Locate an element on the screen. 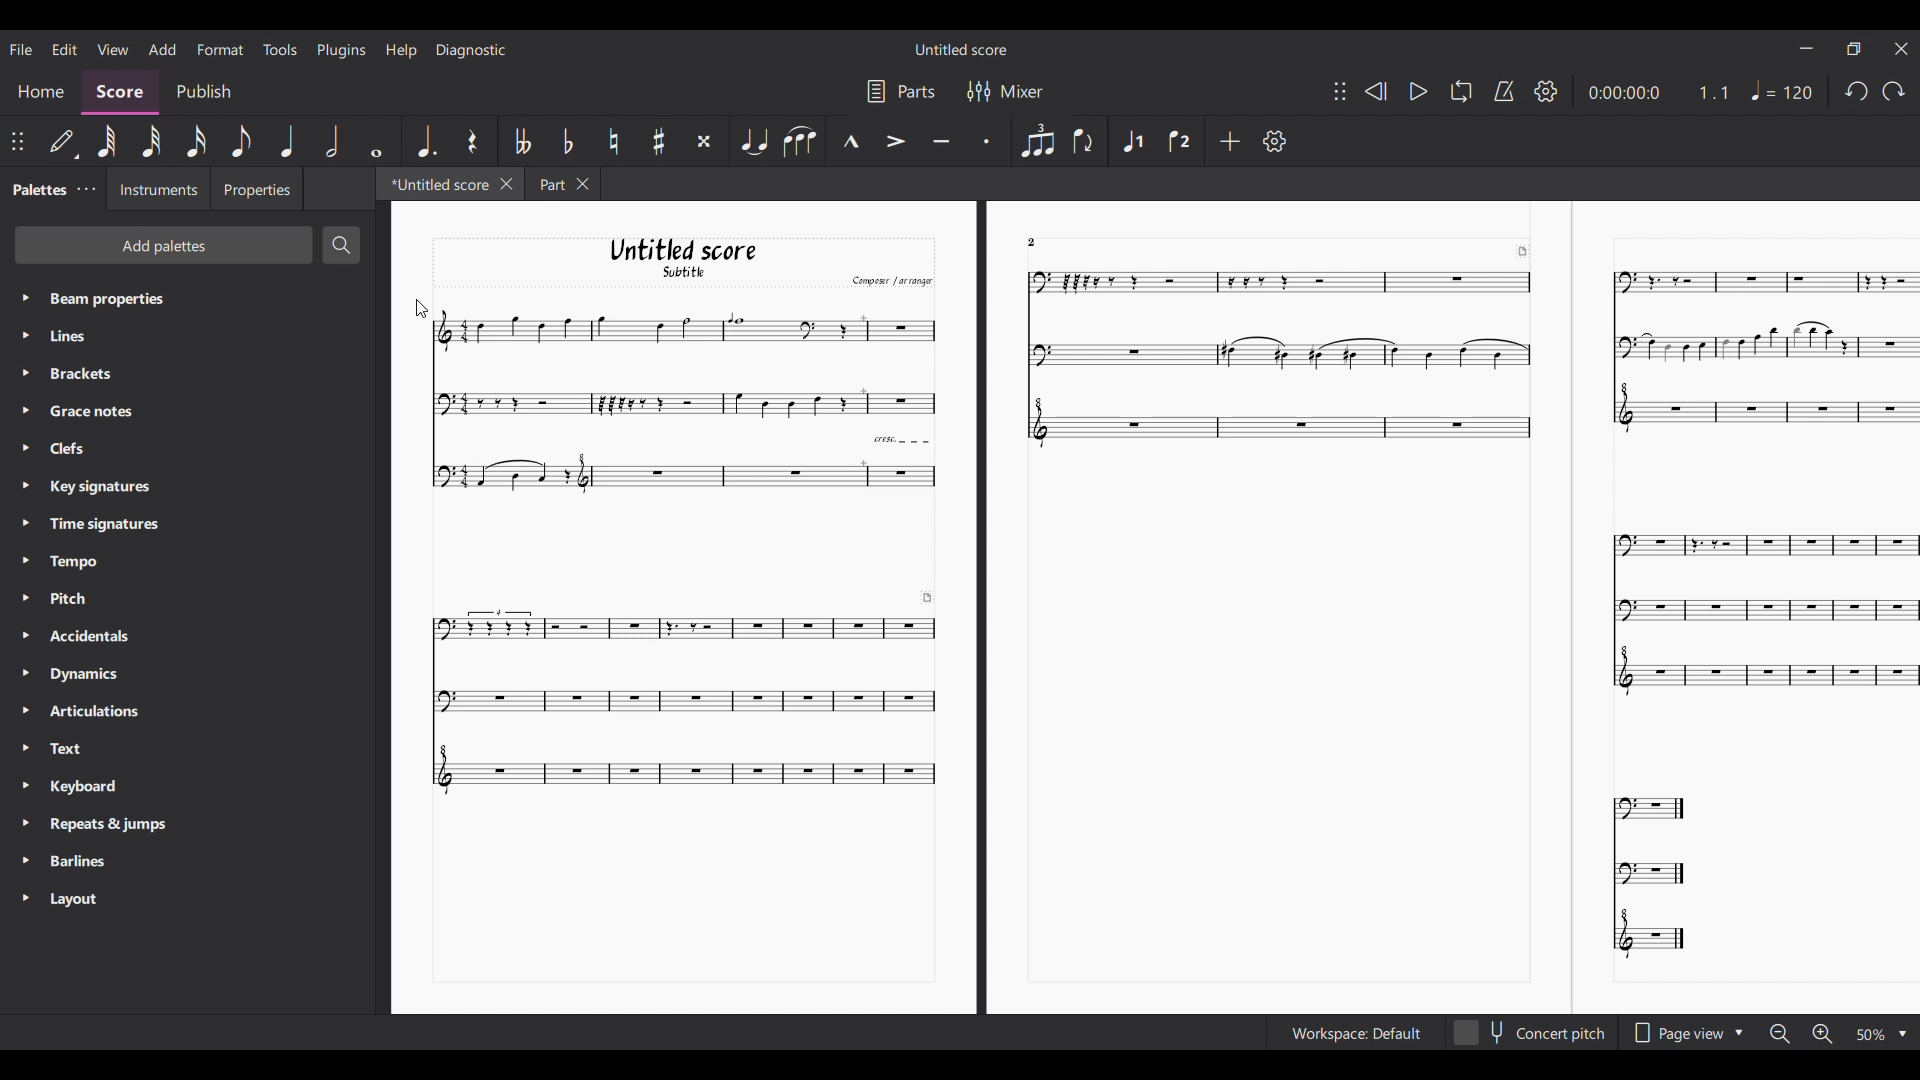 The image size is (1920, 1080). Close  is located at coordinates (1902, 48).